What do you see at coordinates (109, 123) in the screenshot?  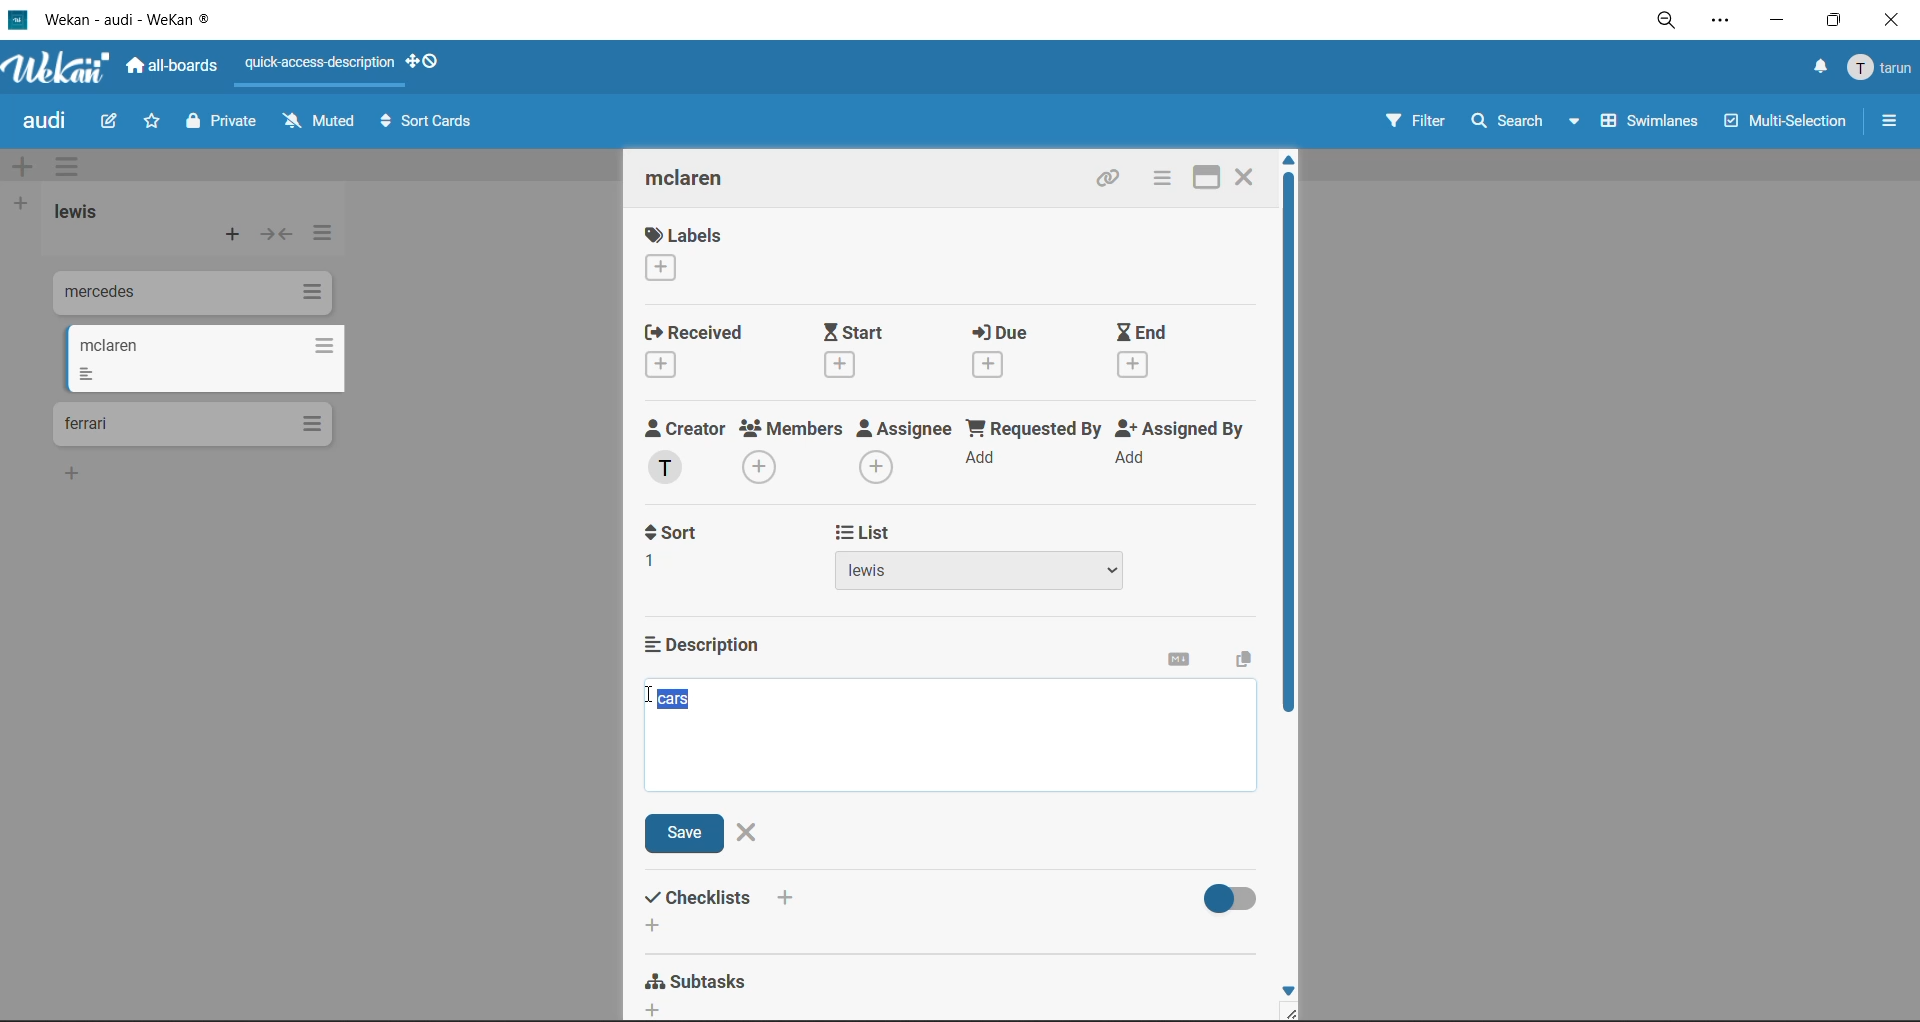 I see `edit` at bounding box center [109, 123].